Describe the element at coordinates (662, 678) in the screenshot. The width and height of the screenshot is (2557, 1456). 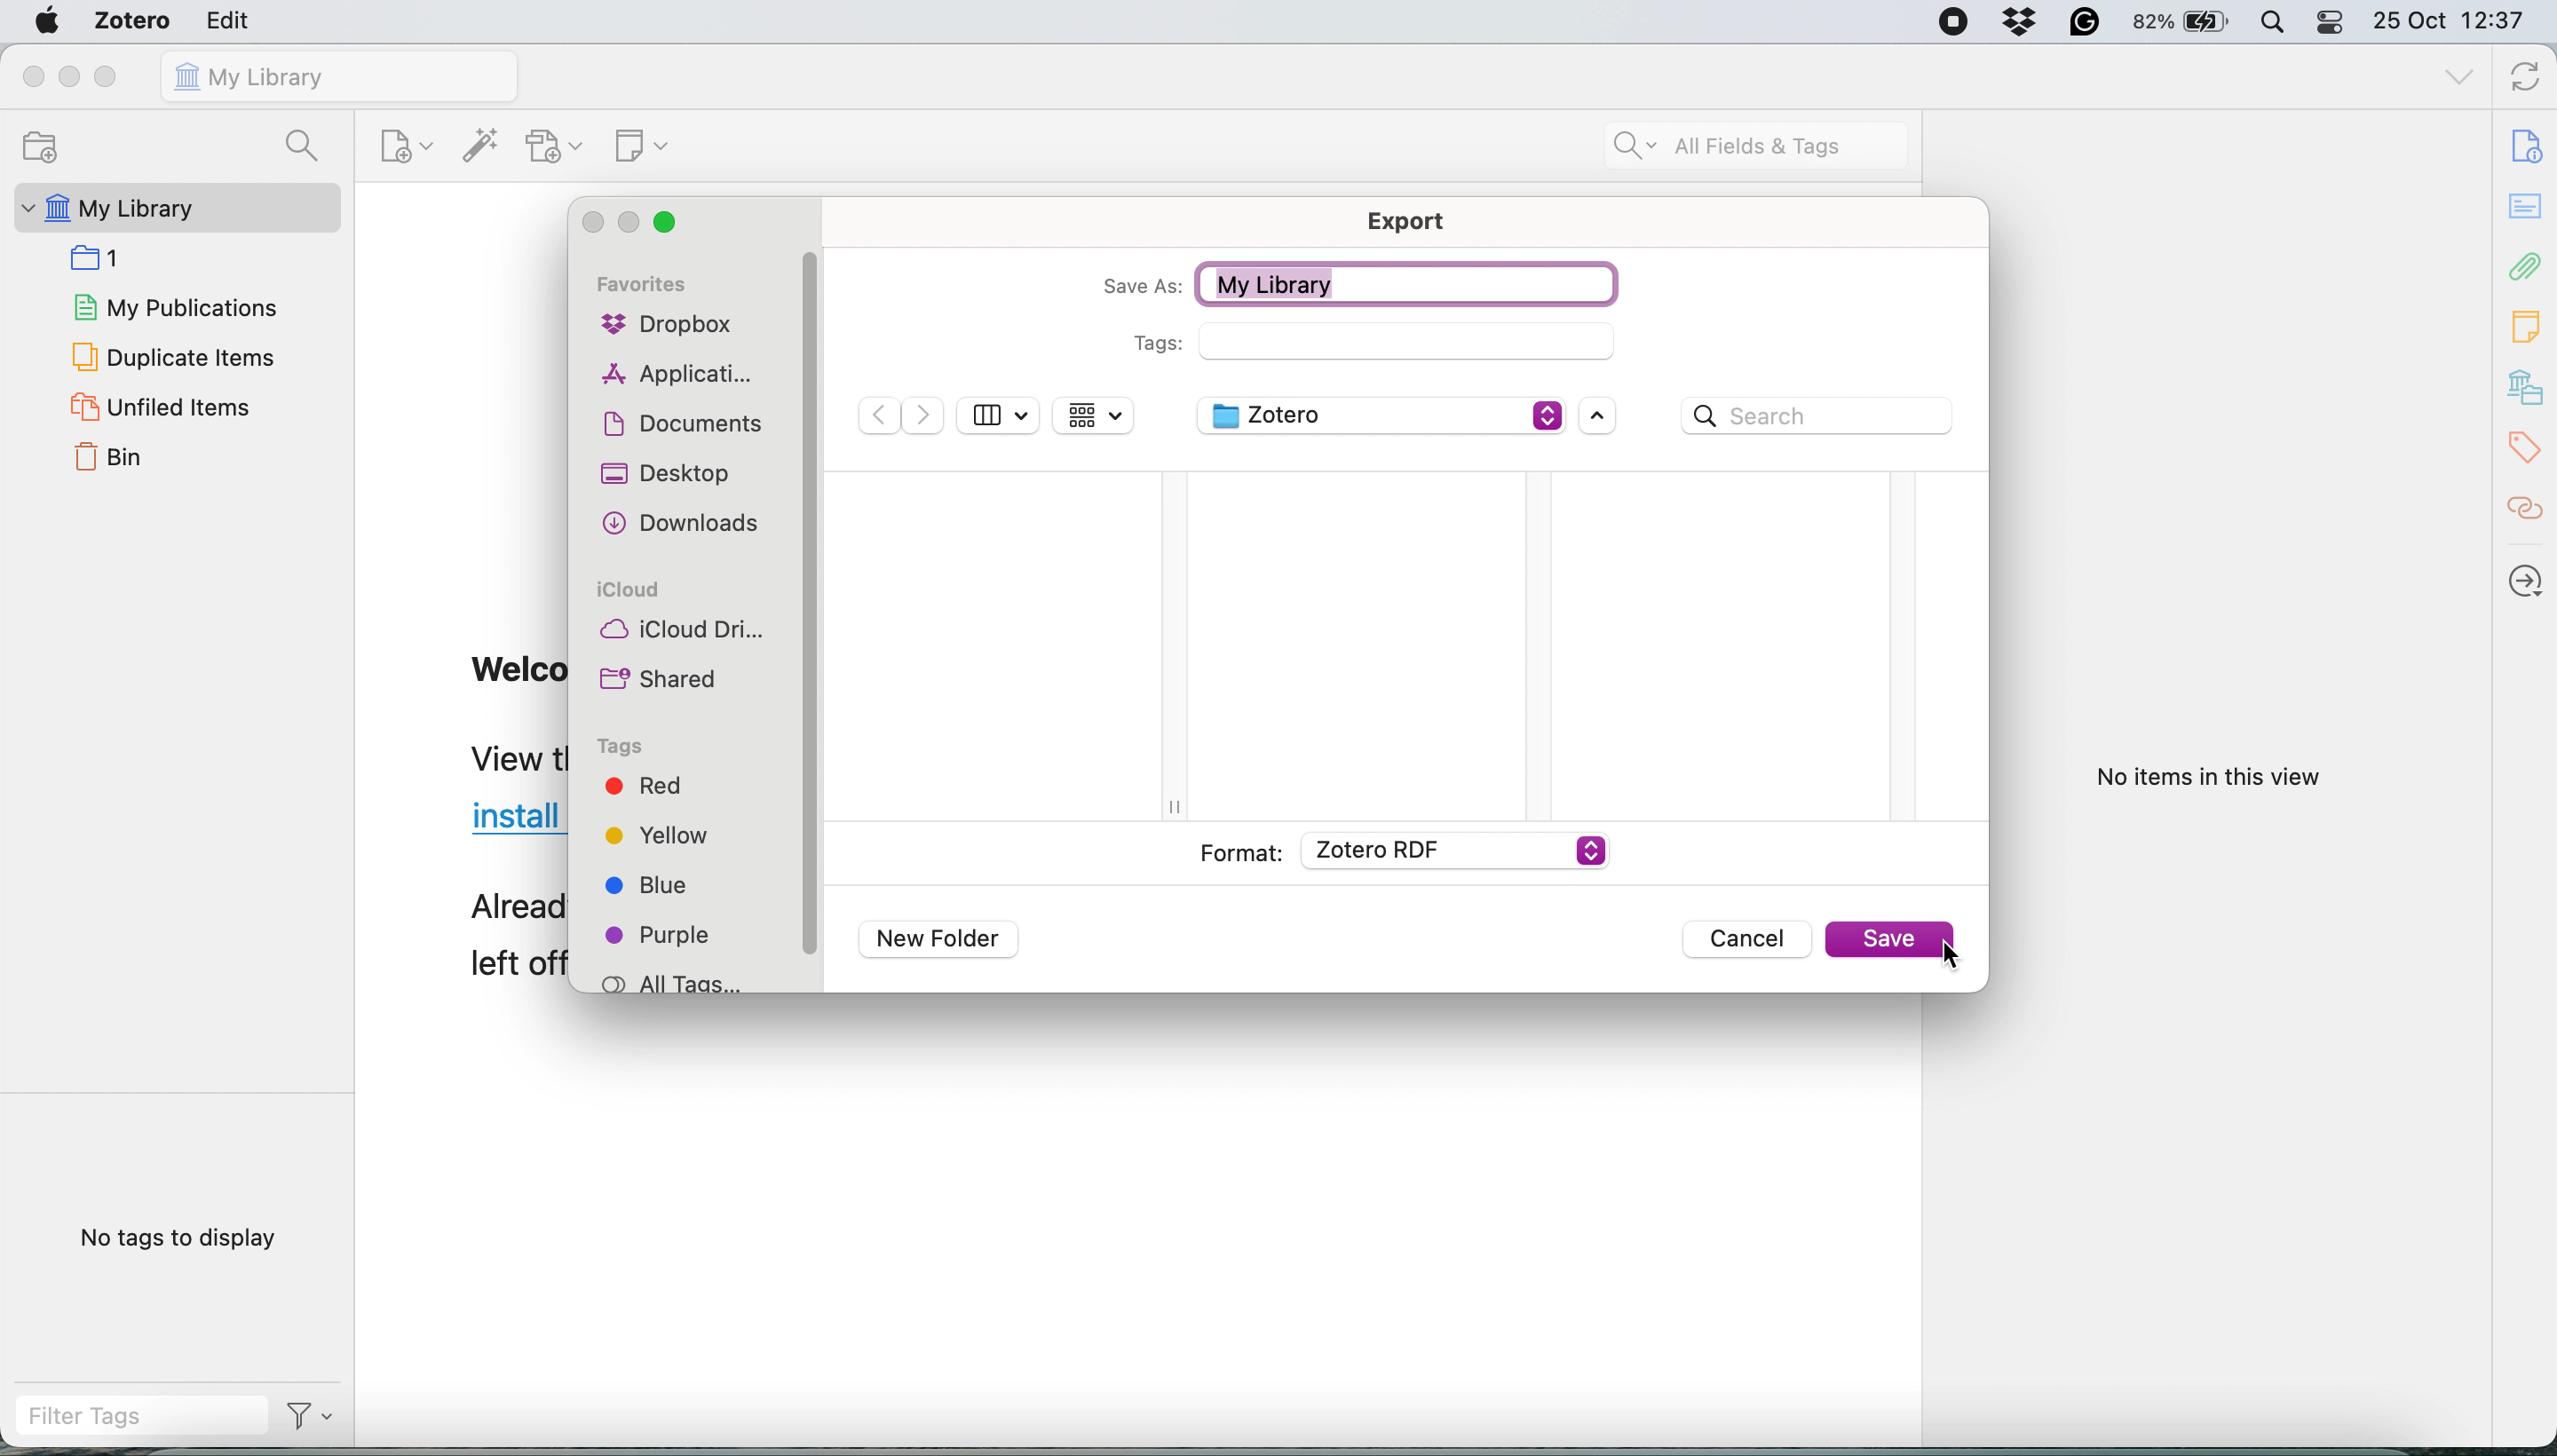
I see `Shared` at that location.